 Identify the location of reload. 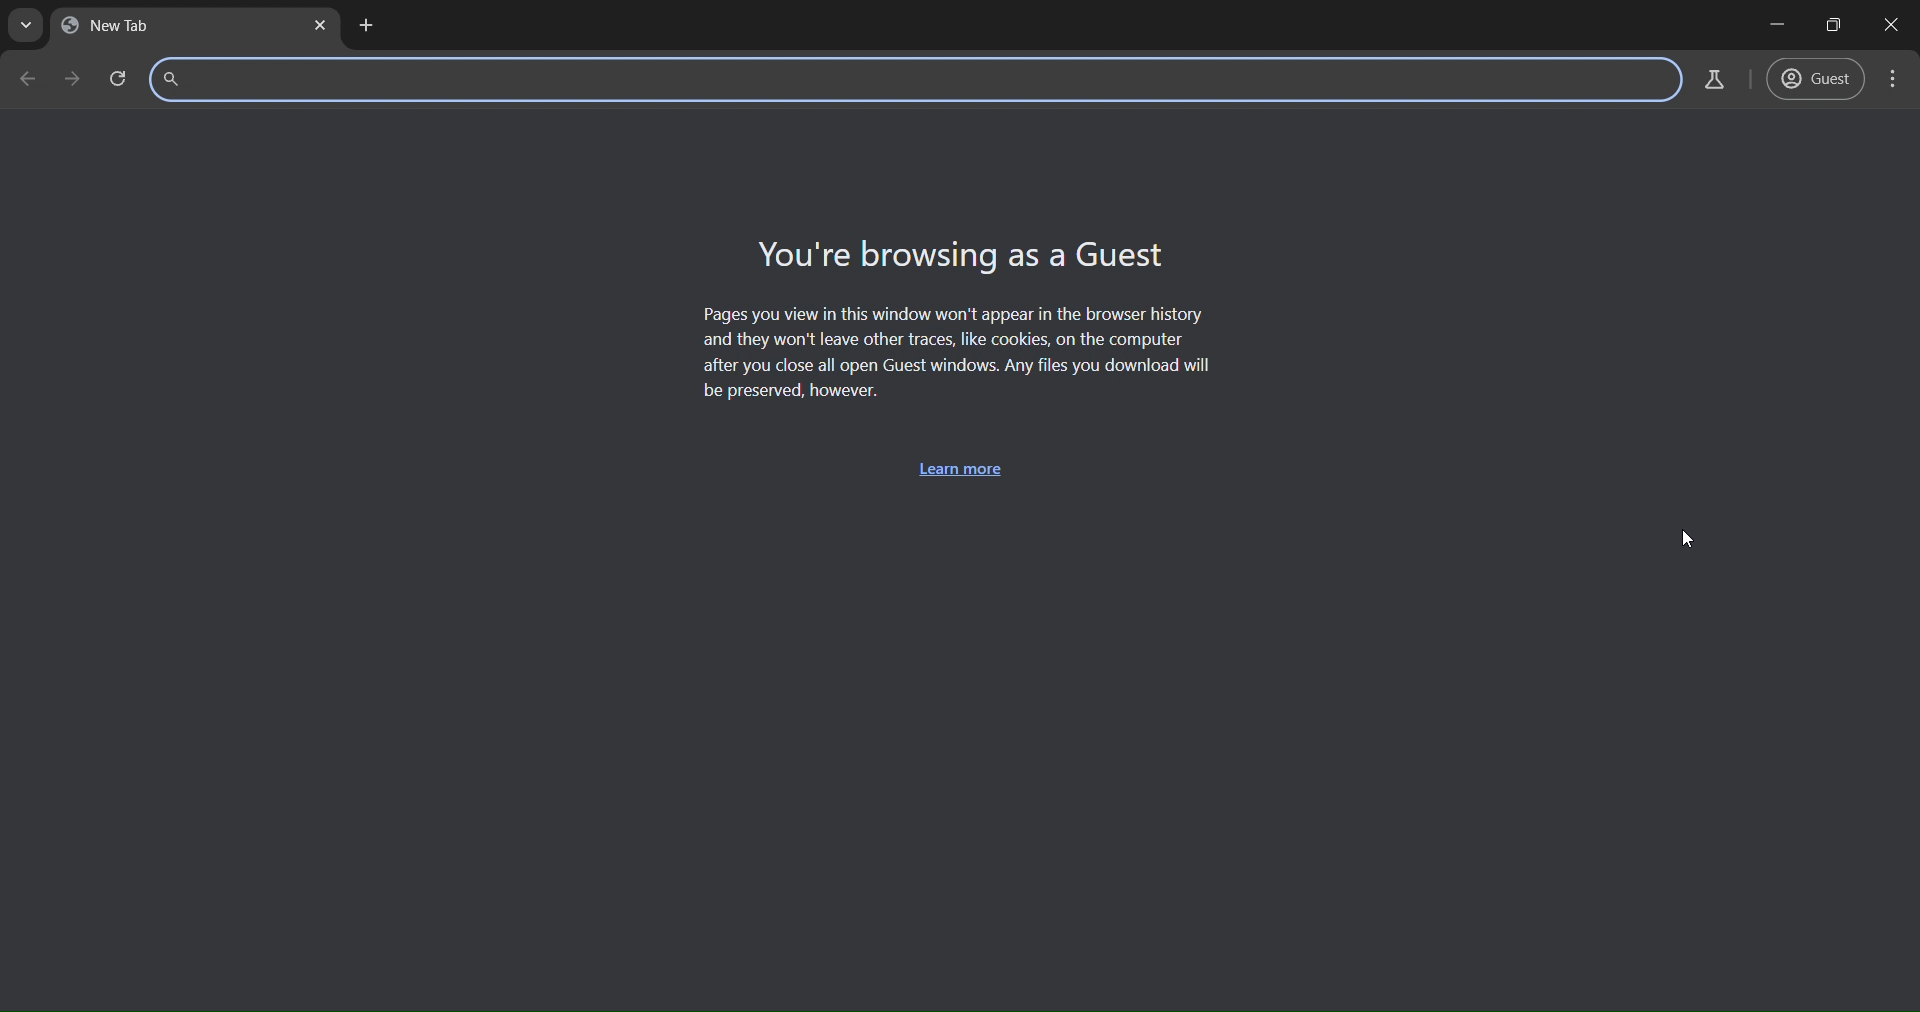
(114, 80).